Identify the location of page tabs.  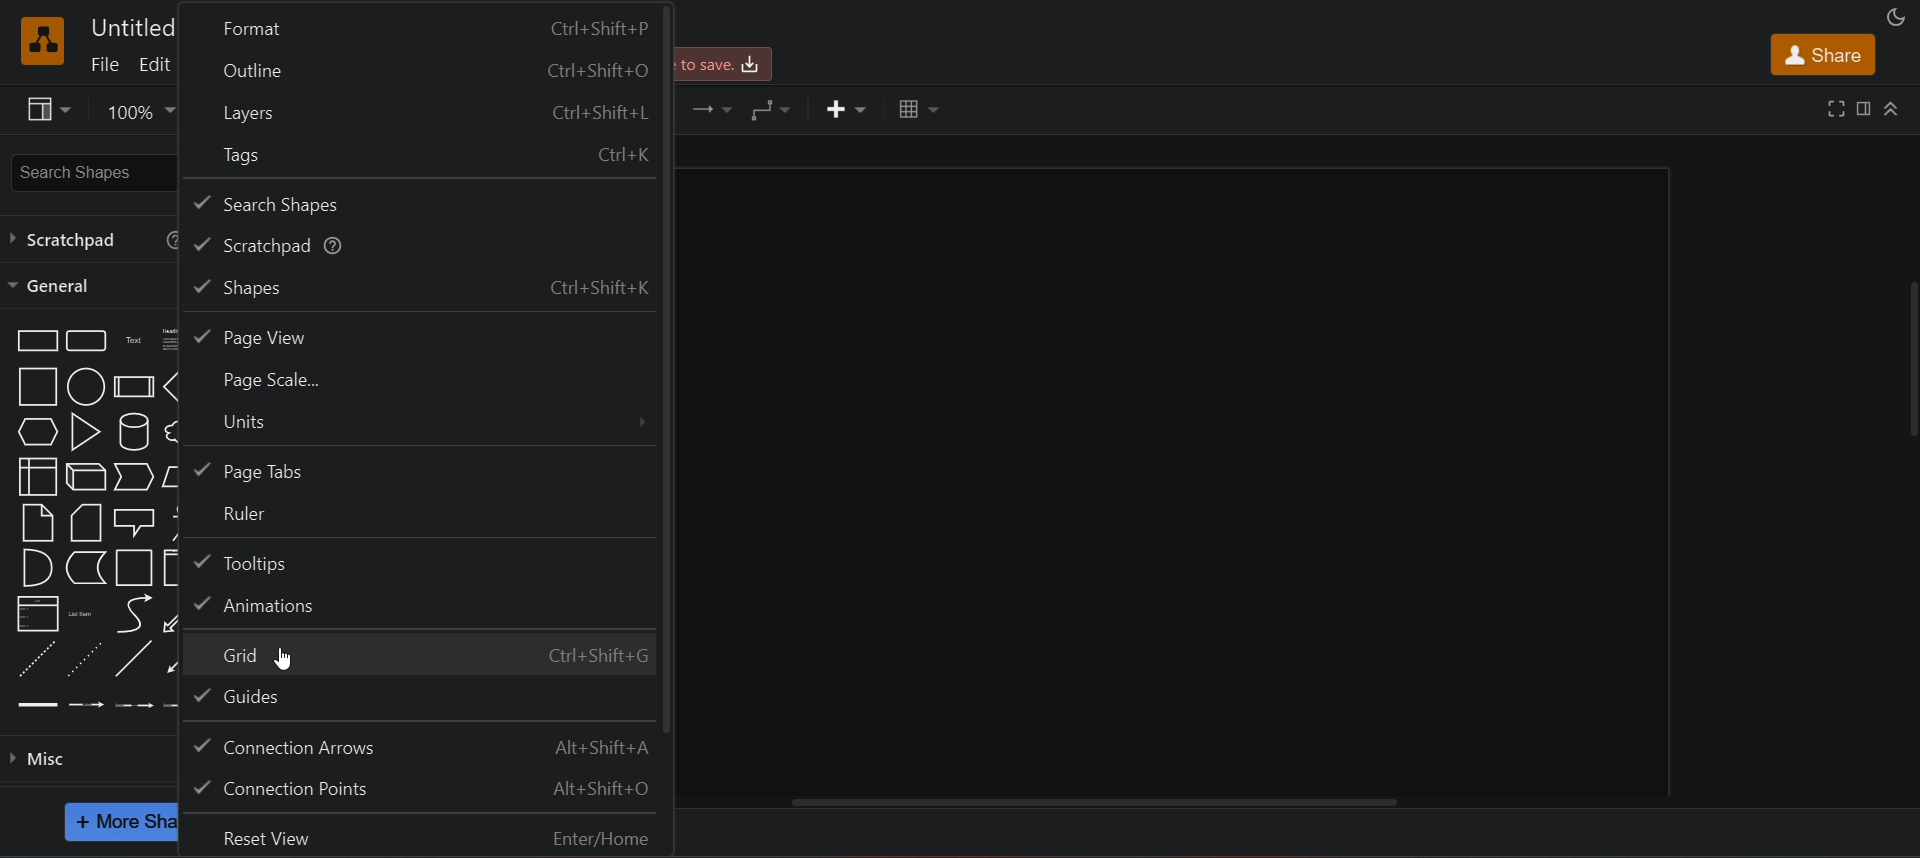
(423, 470).